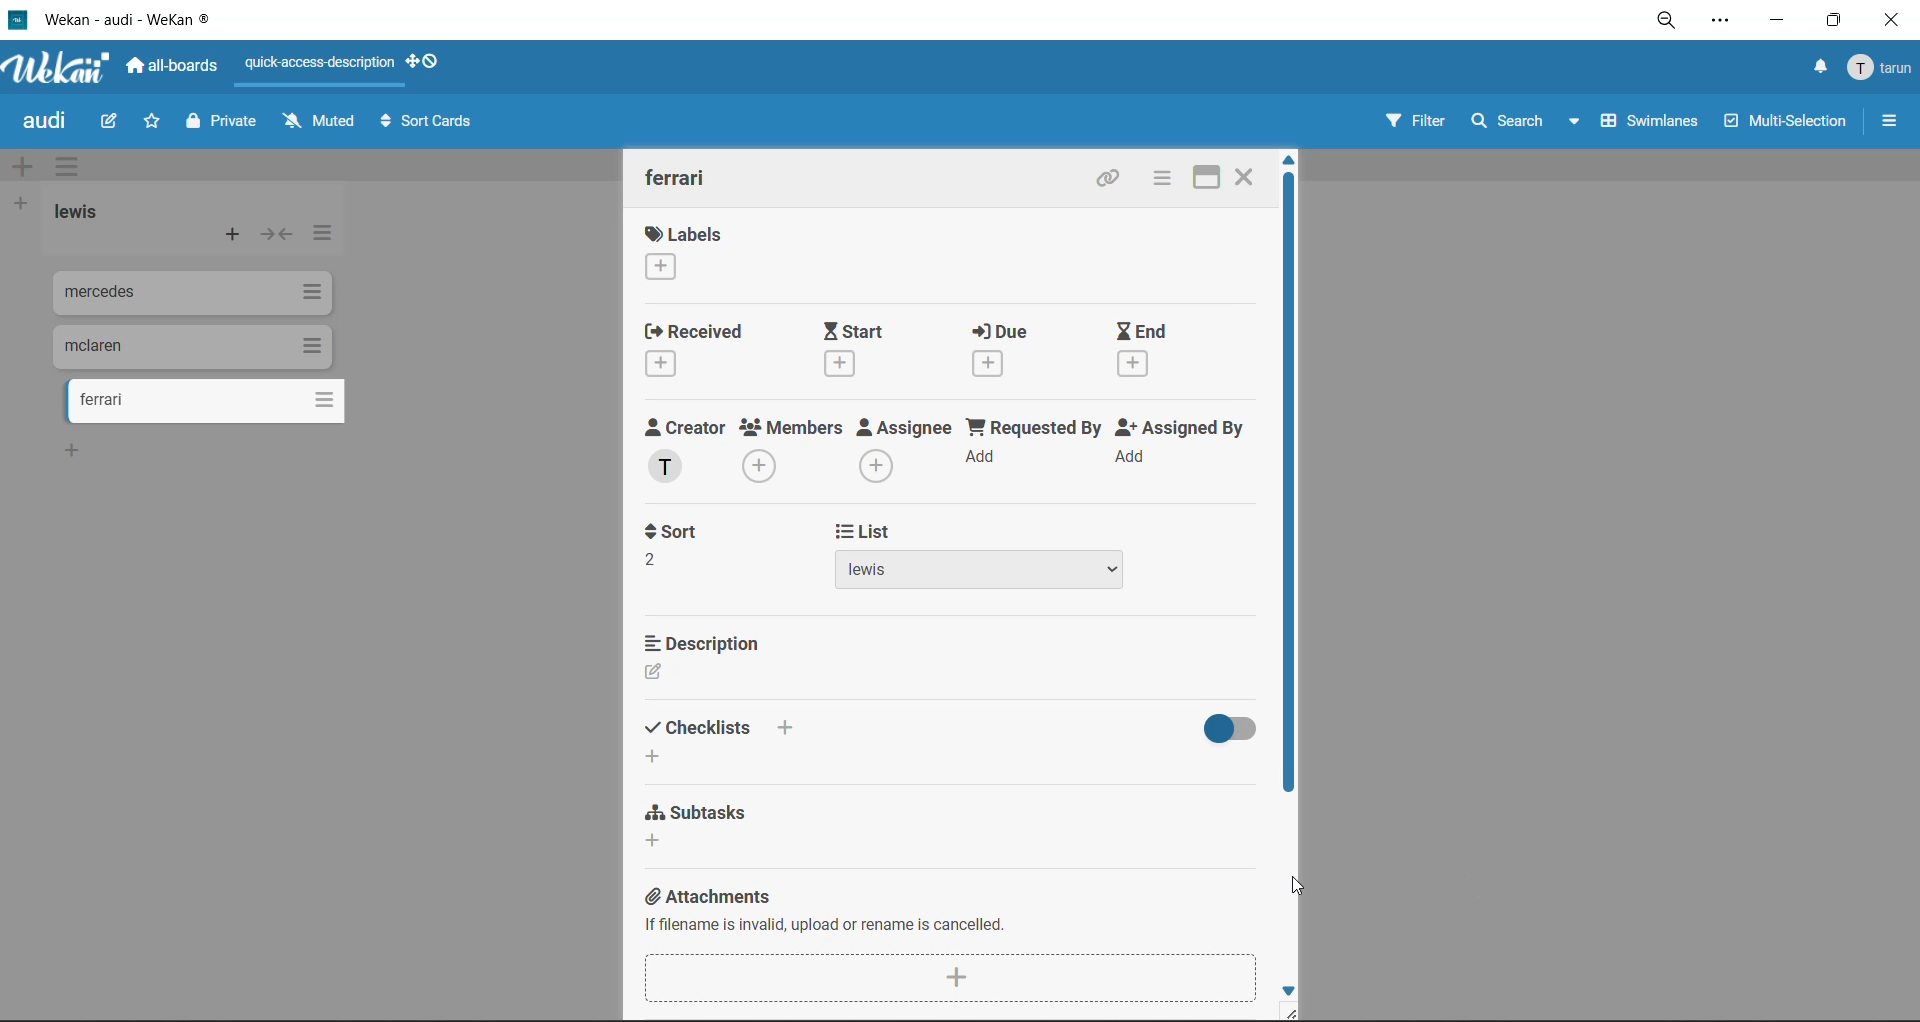  I want to click on star, so click(151, 122).